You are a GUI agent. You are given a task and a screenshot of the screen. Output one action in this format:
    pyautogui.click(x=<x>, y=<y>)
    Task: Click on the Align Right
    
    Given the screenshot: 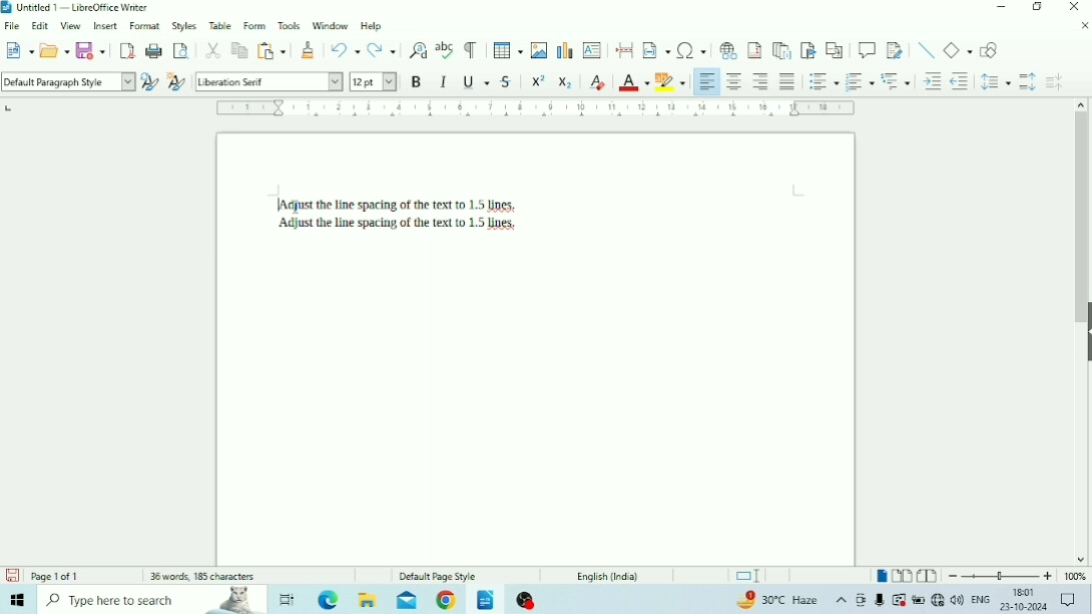 What is the action you would take?
    pyautogui.click(x=759, y=82)
    